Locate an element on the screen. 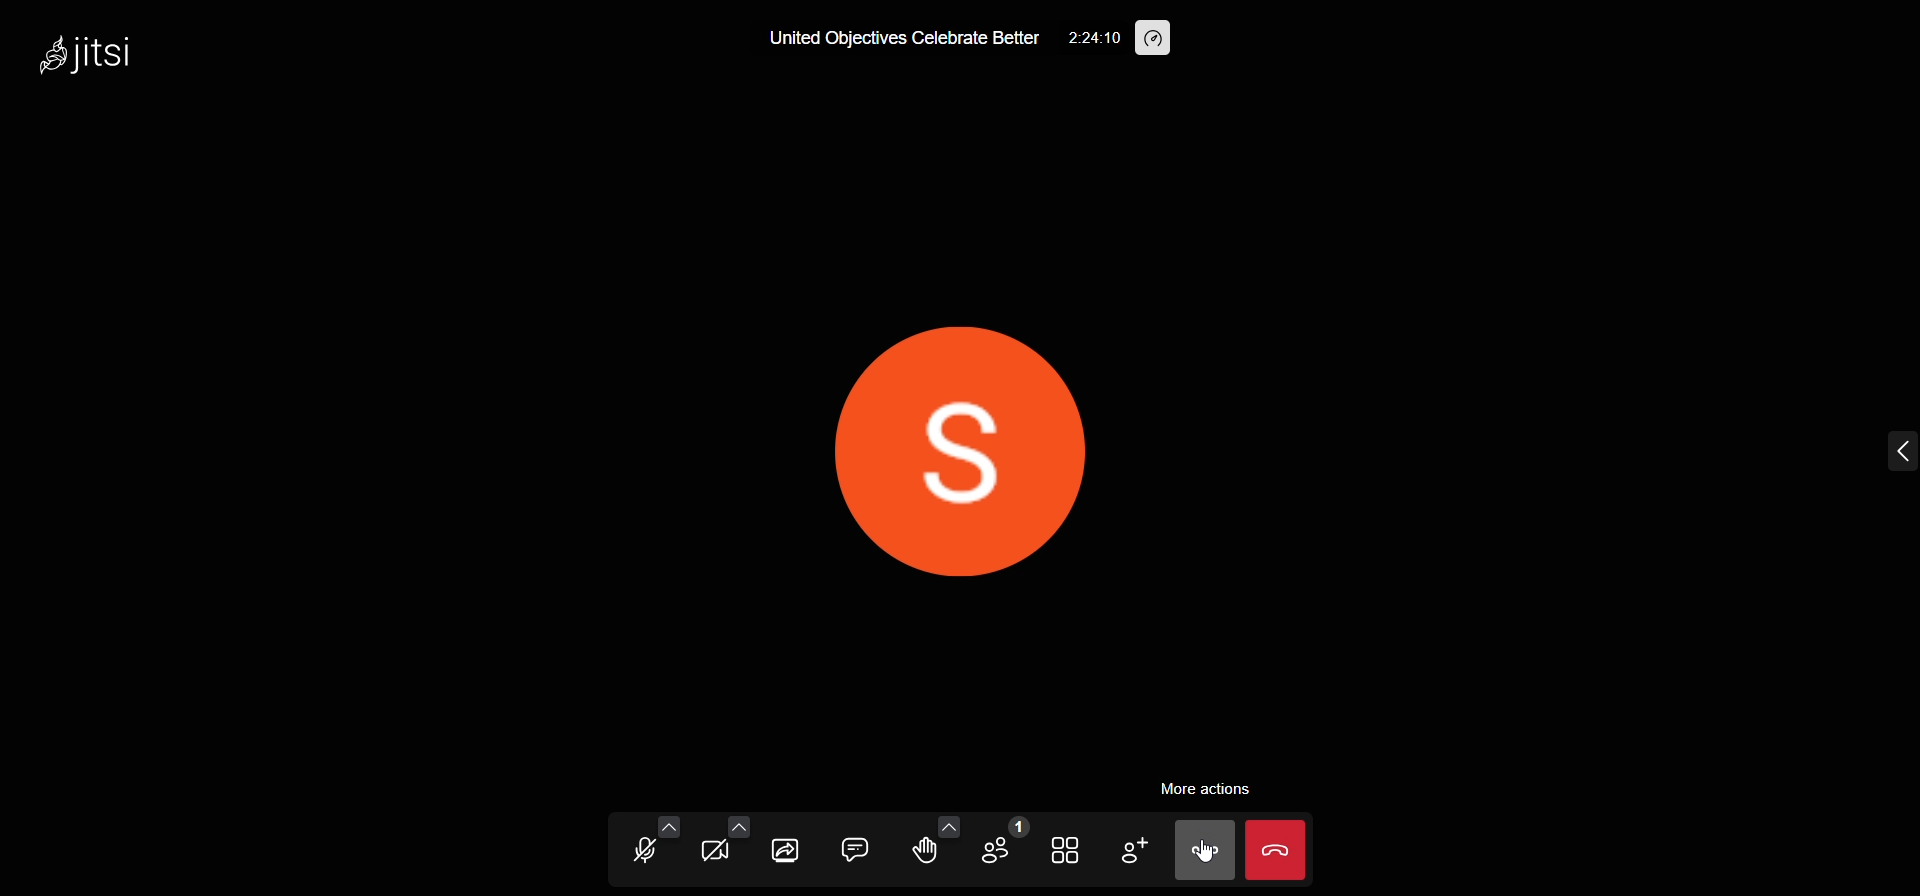 Image resolution: width=1920 pixels, height=896 pixels. leave meeting is located at coordinates (1279, 849).